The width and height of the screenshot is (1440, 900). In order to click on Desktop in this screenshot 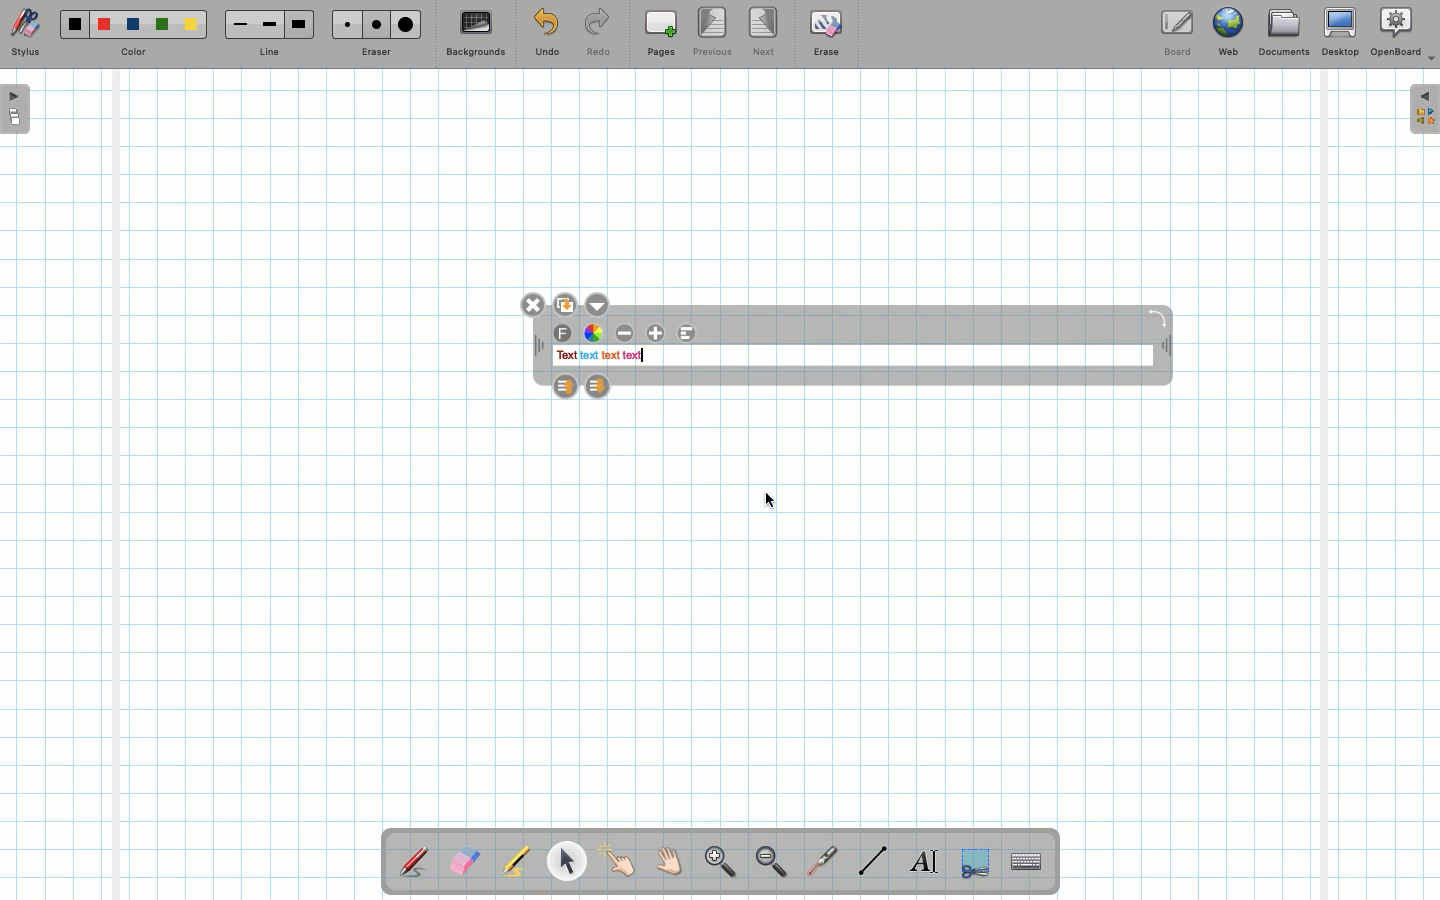, I will do `click(1343, 32)`.